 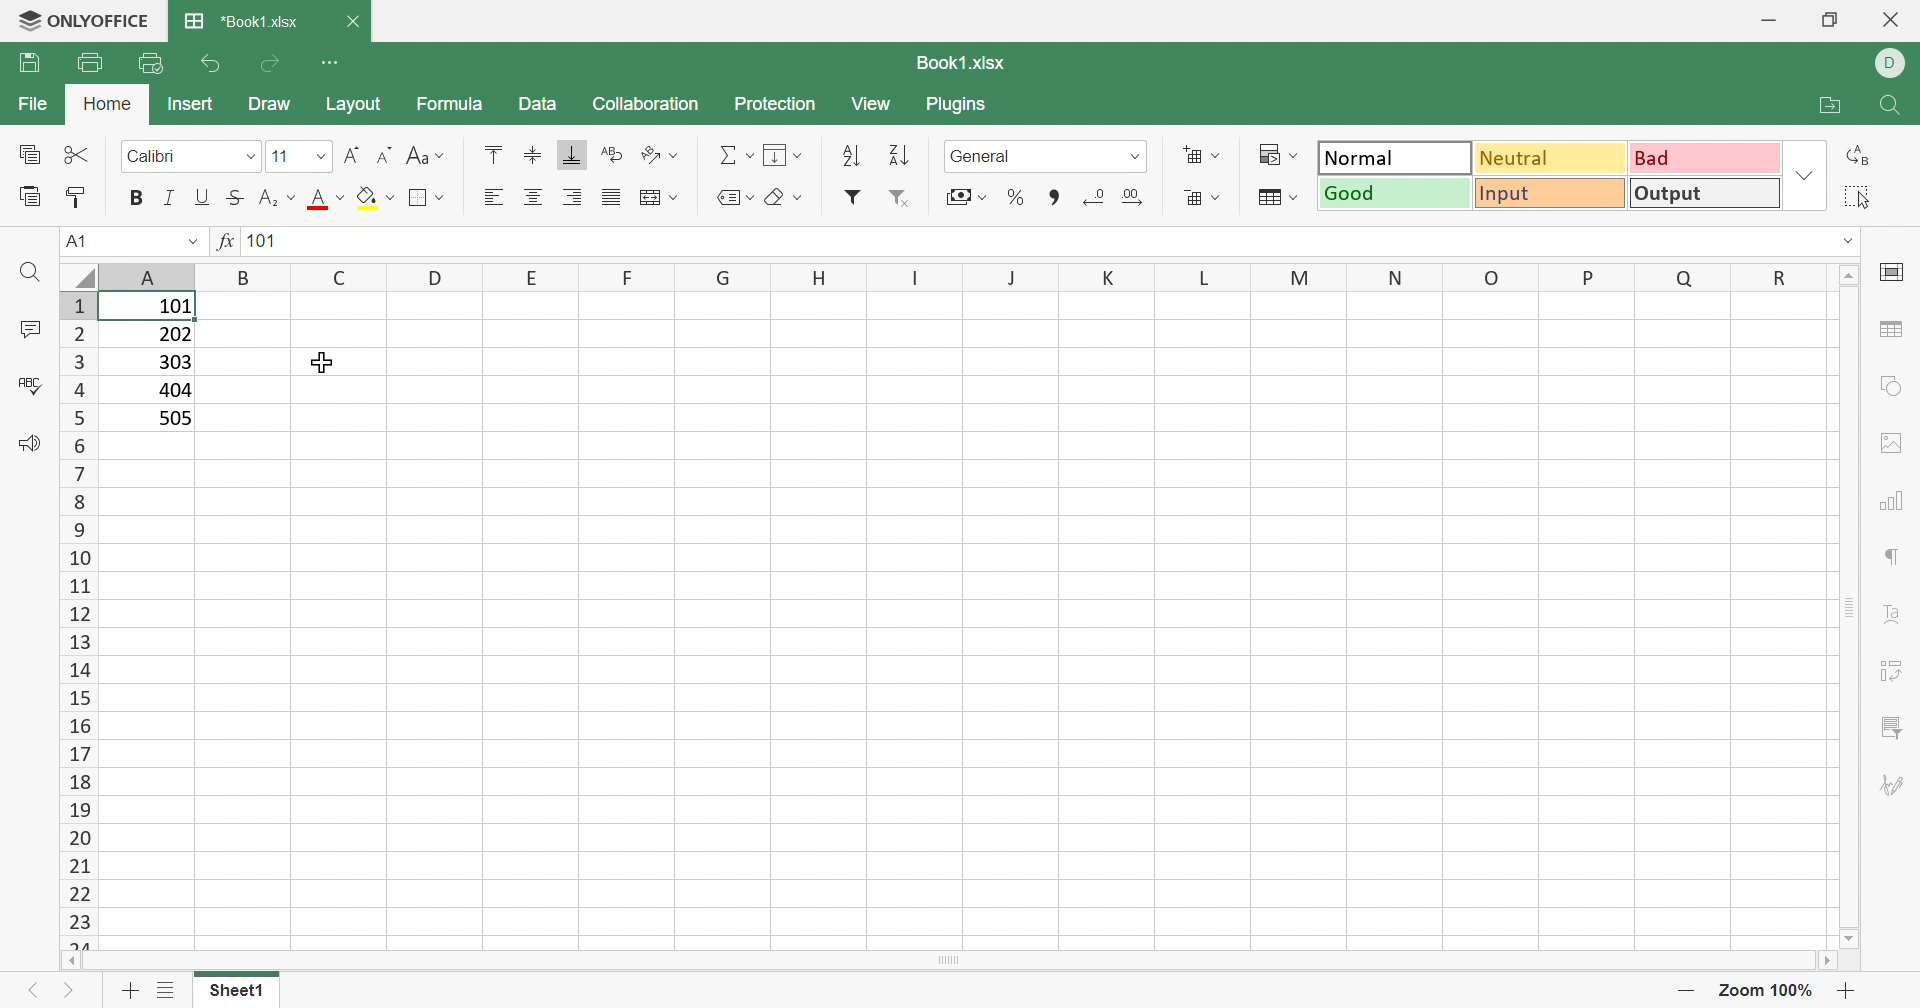 I want to click on Named ranges, so click(x=730, y=197).